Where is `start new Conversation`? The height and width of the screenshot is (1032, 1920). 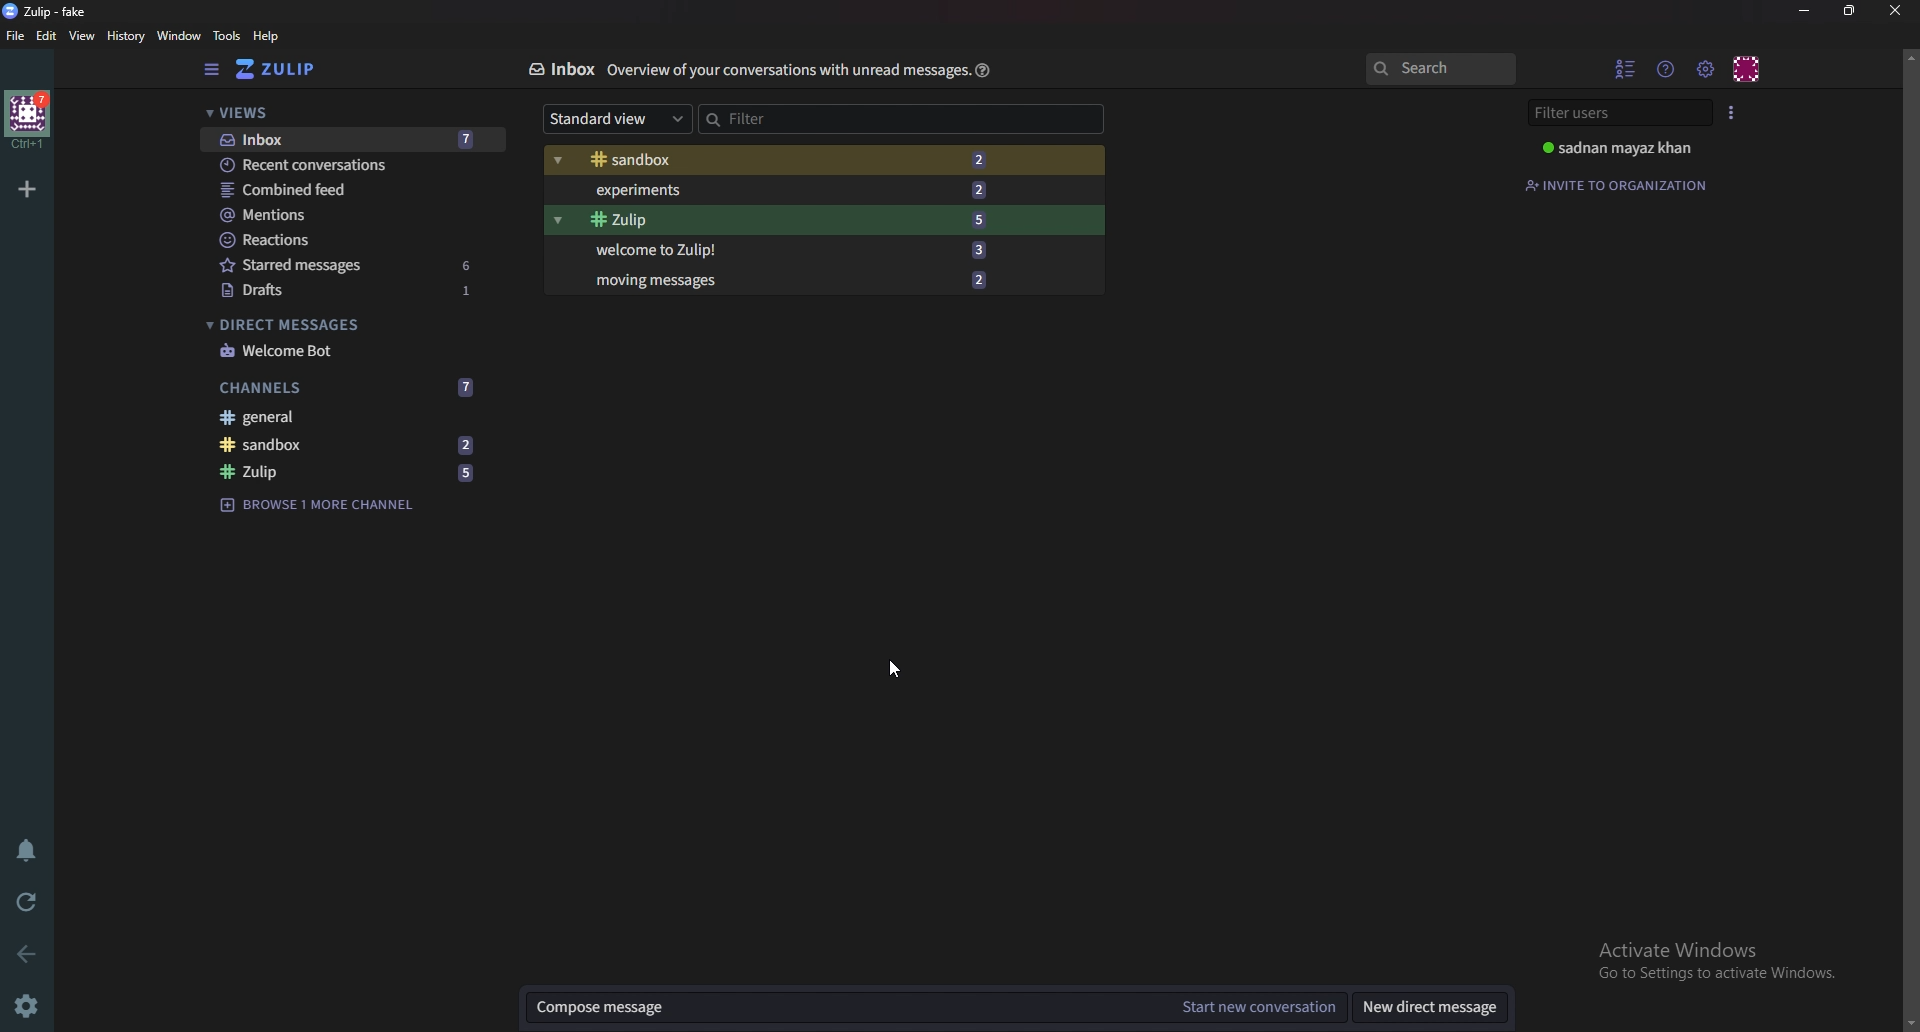
start new Conversation is located at coordinates (1260, 1006).